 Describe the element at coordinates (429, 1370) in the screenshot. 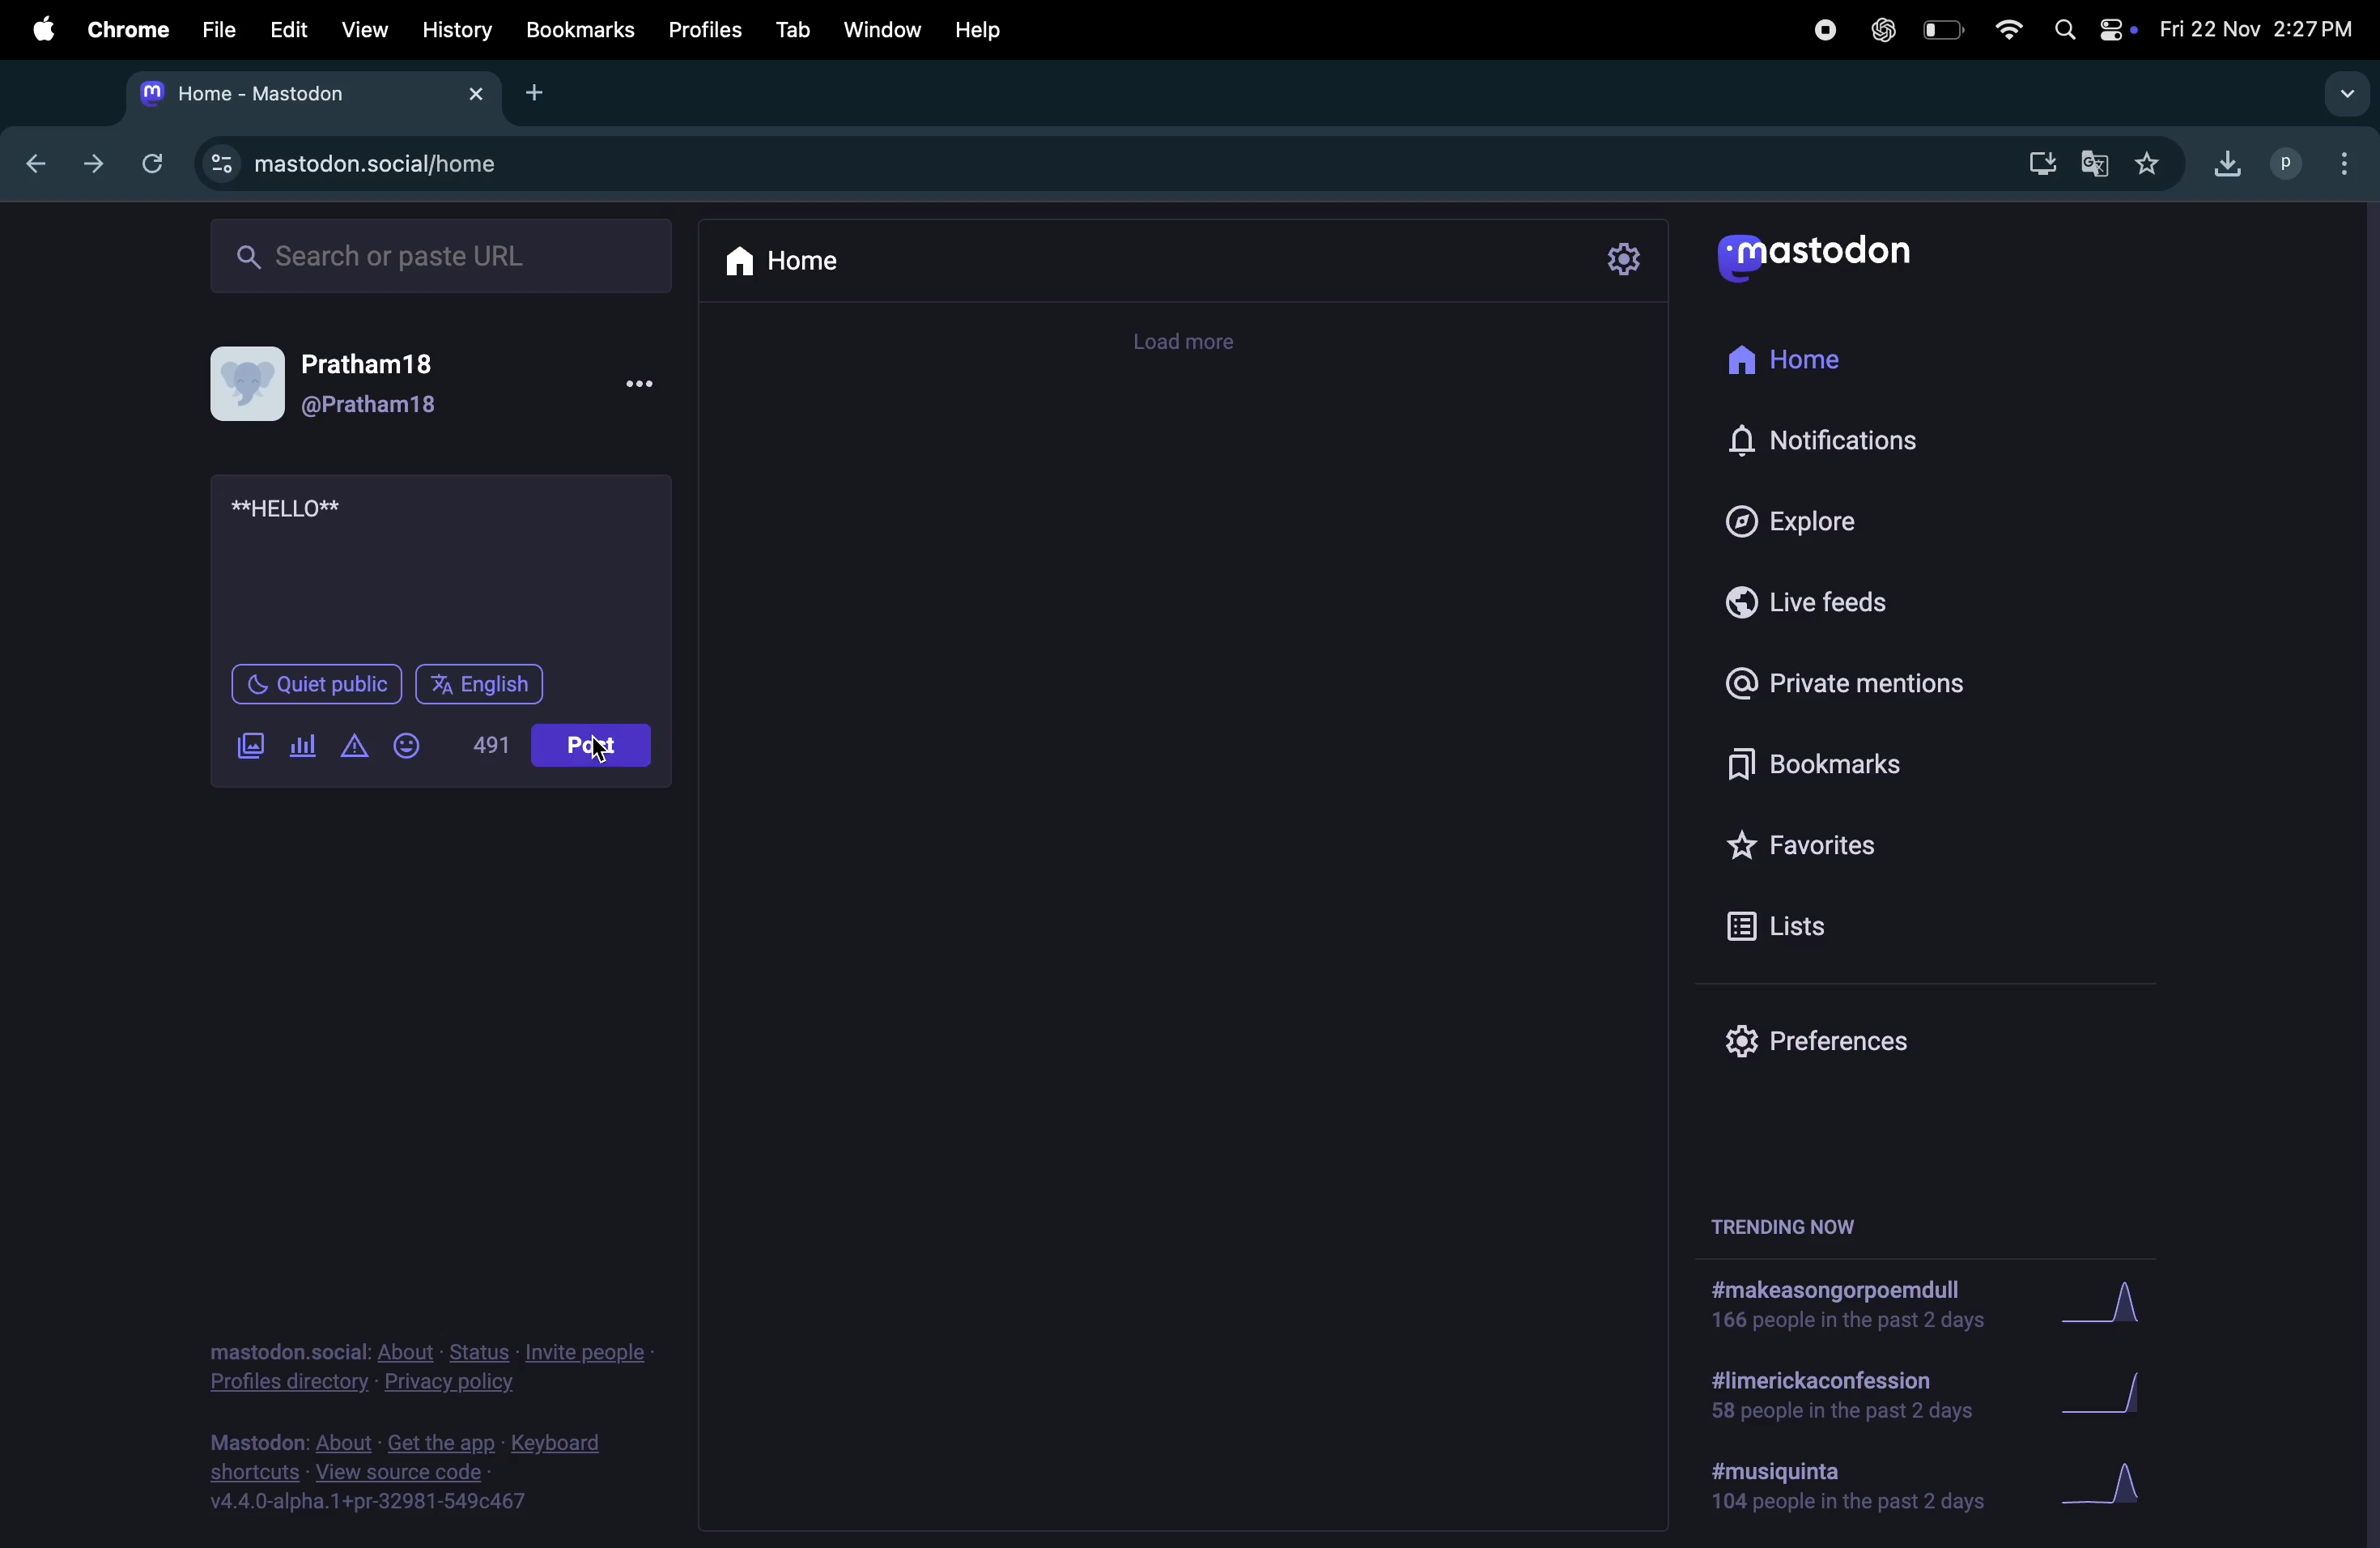

I see `privacy an policy` at that location.